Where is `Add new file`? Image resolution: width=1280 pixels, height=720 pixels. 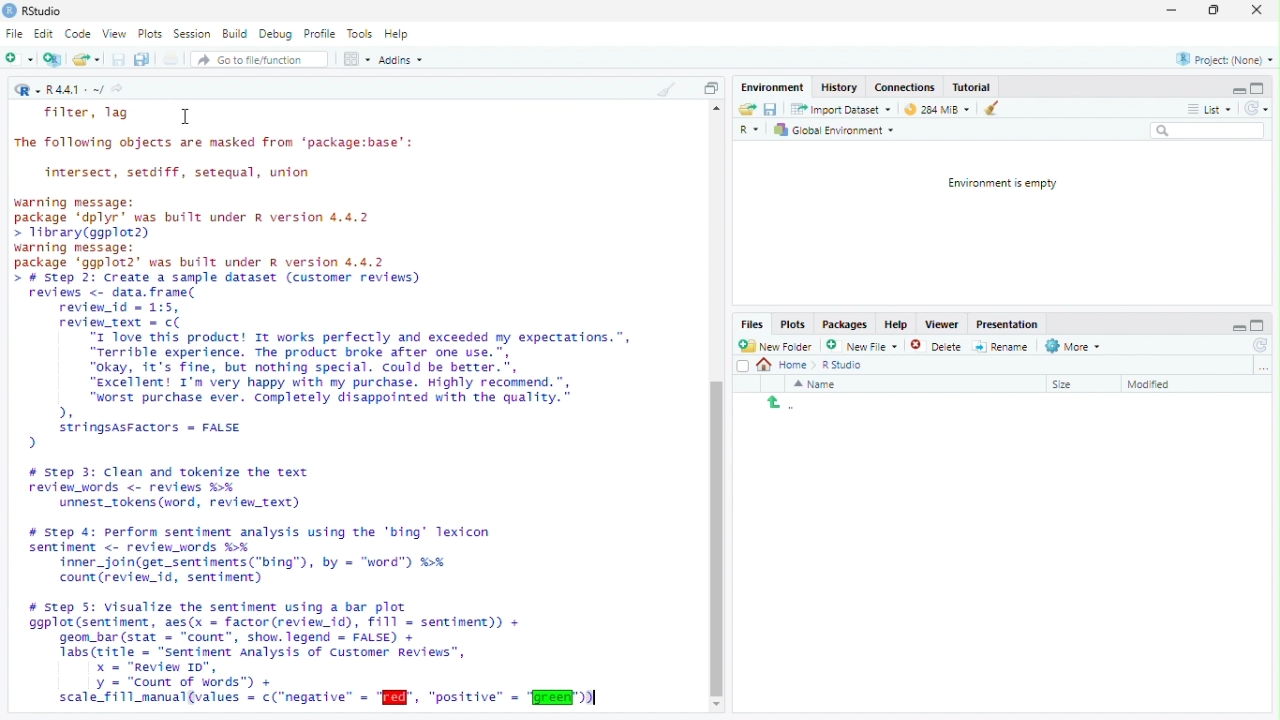 Add new file is located at coordinates (18, 57).